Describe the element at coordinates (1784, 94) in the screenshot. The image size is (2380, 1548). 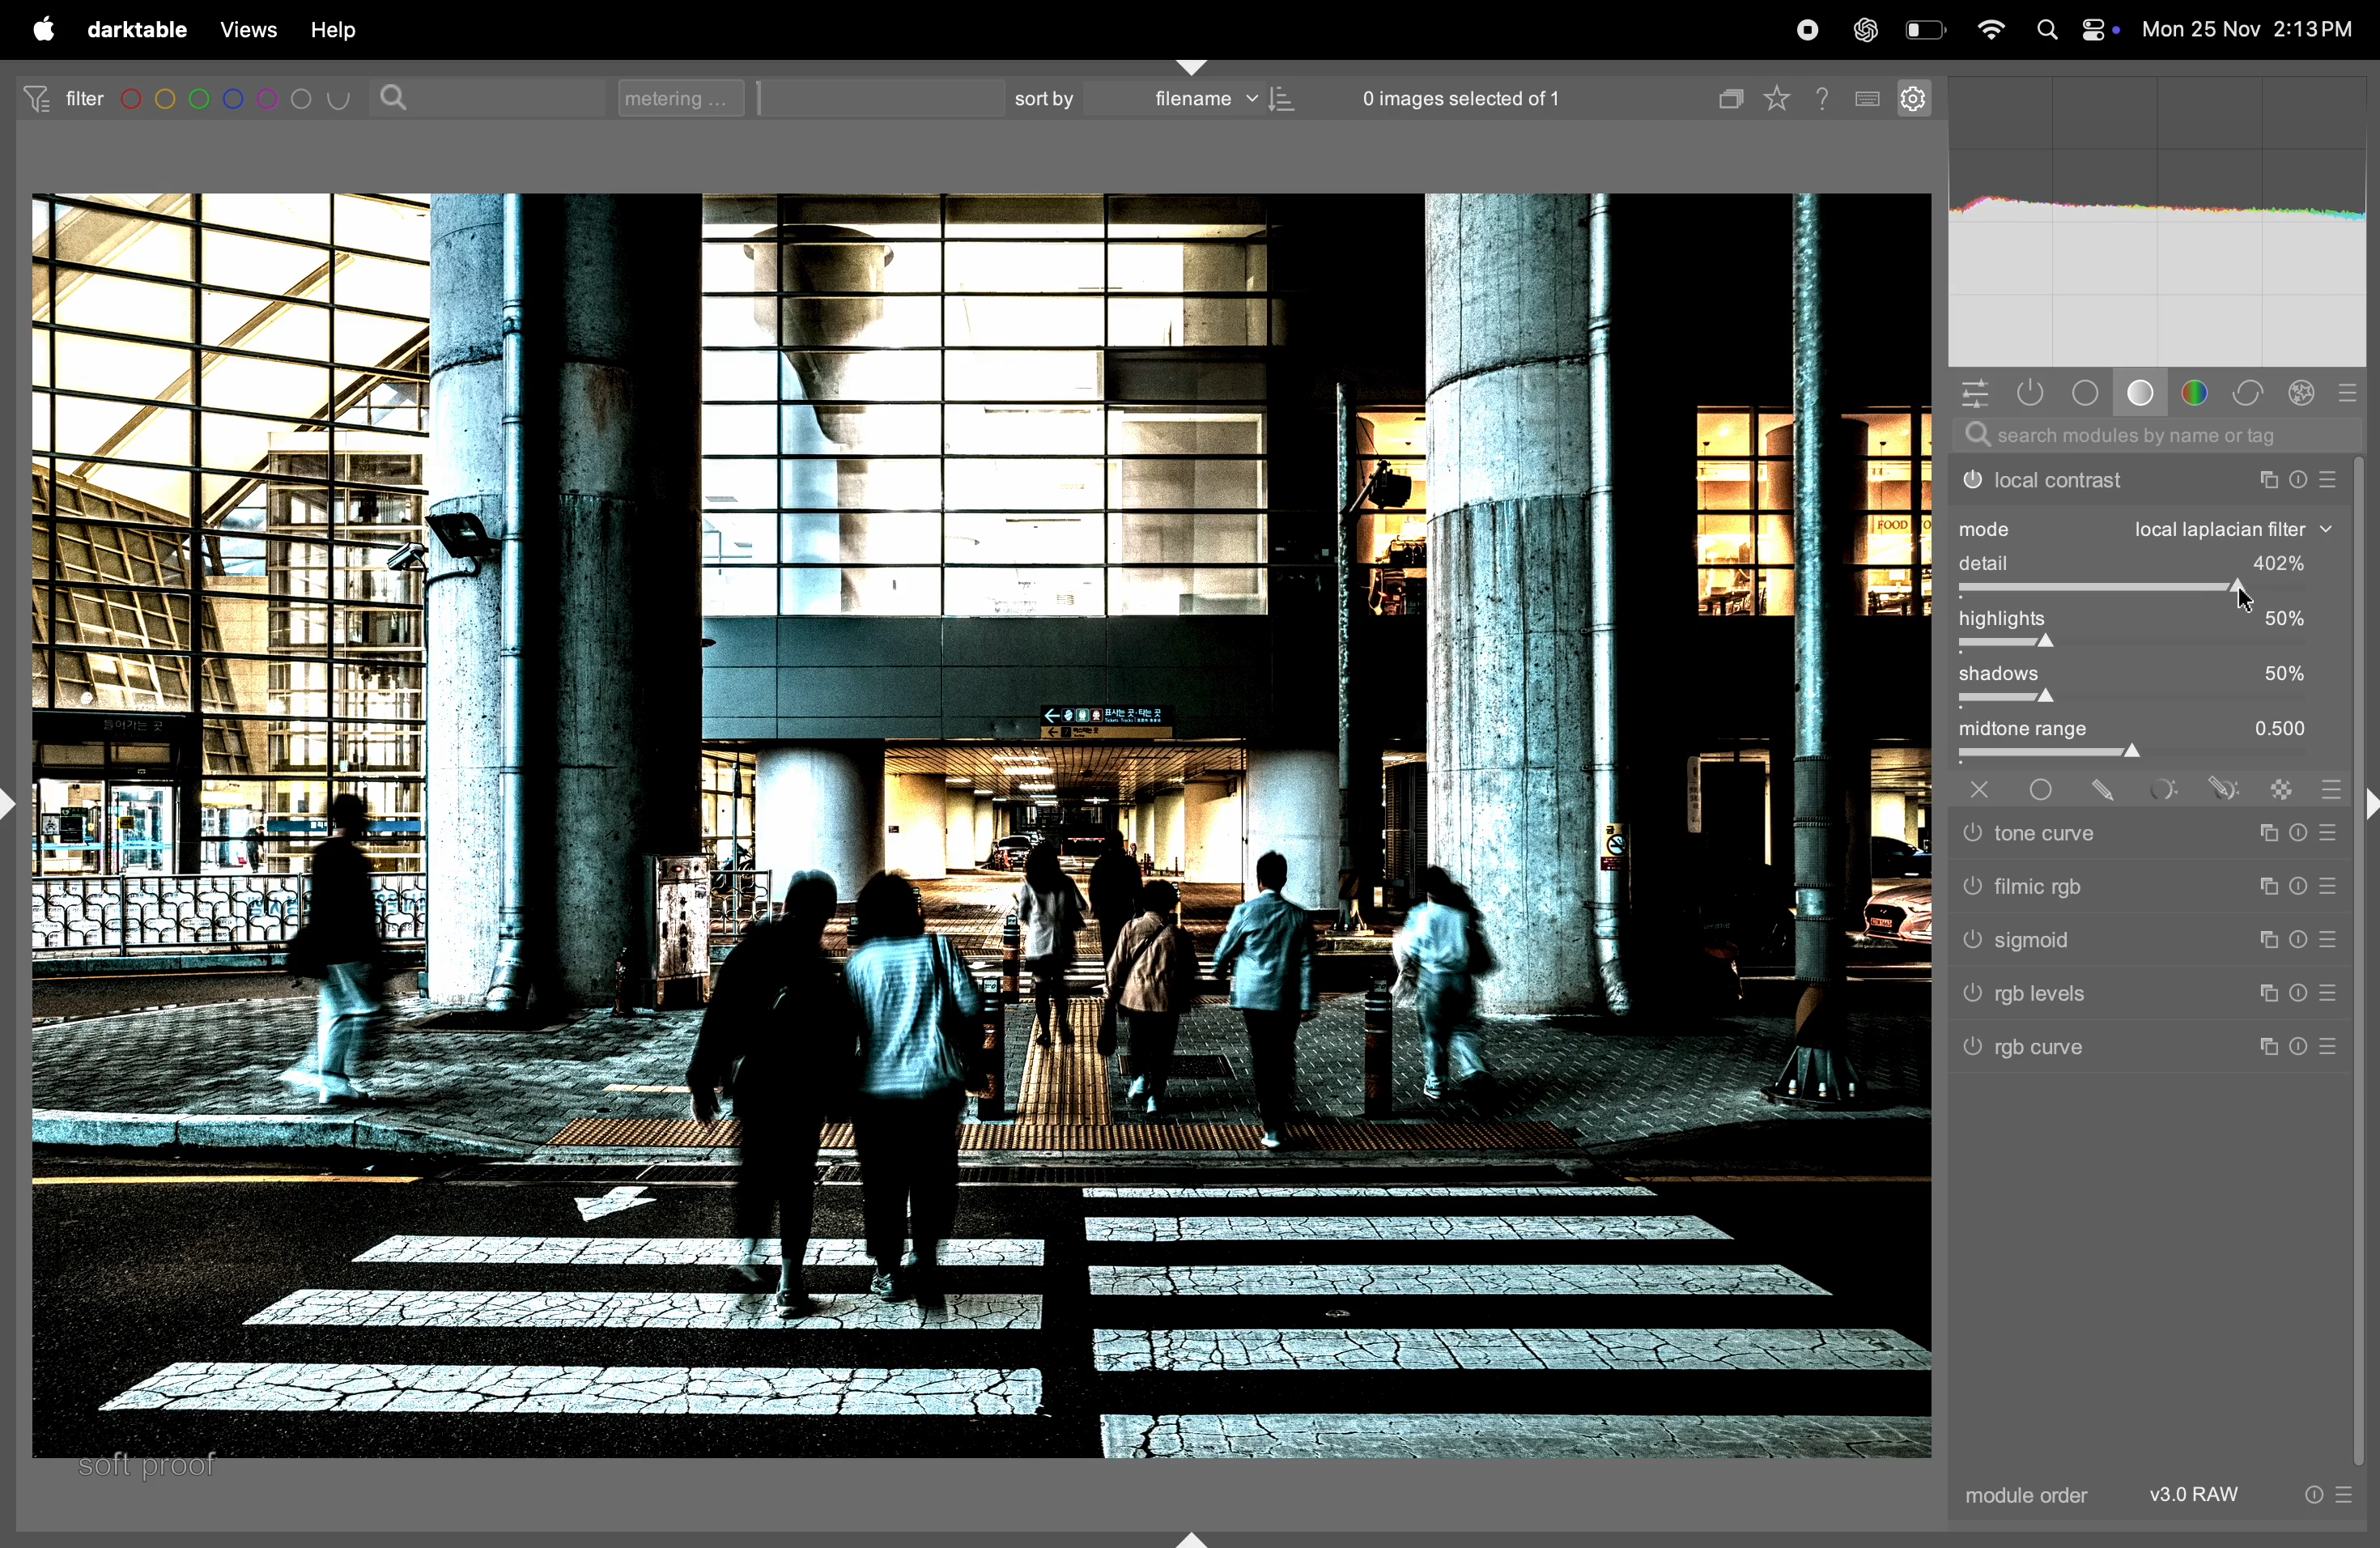
I see `favourites` at that location.